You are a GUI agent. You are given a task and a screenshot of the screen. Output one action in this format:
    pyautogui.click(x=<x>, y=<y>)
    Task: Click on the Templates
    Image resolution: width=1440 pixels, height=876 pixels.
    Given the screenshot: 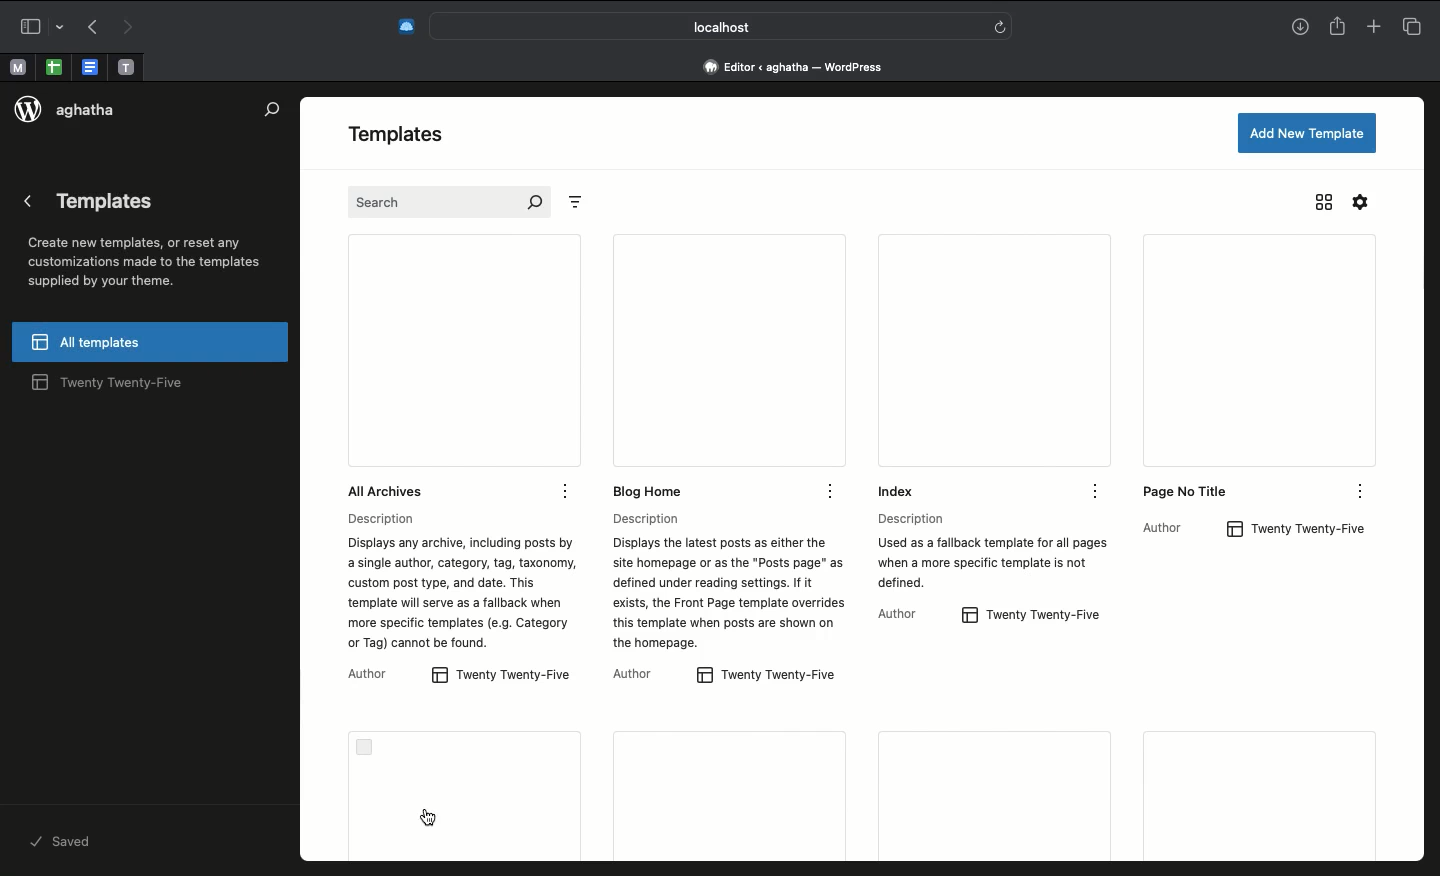 What is the action you would take?
    pyautogui.click(x=140, y=246)
    